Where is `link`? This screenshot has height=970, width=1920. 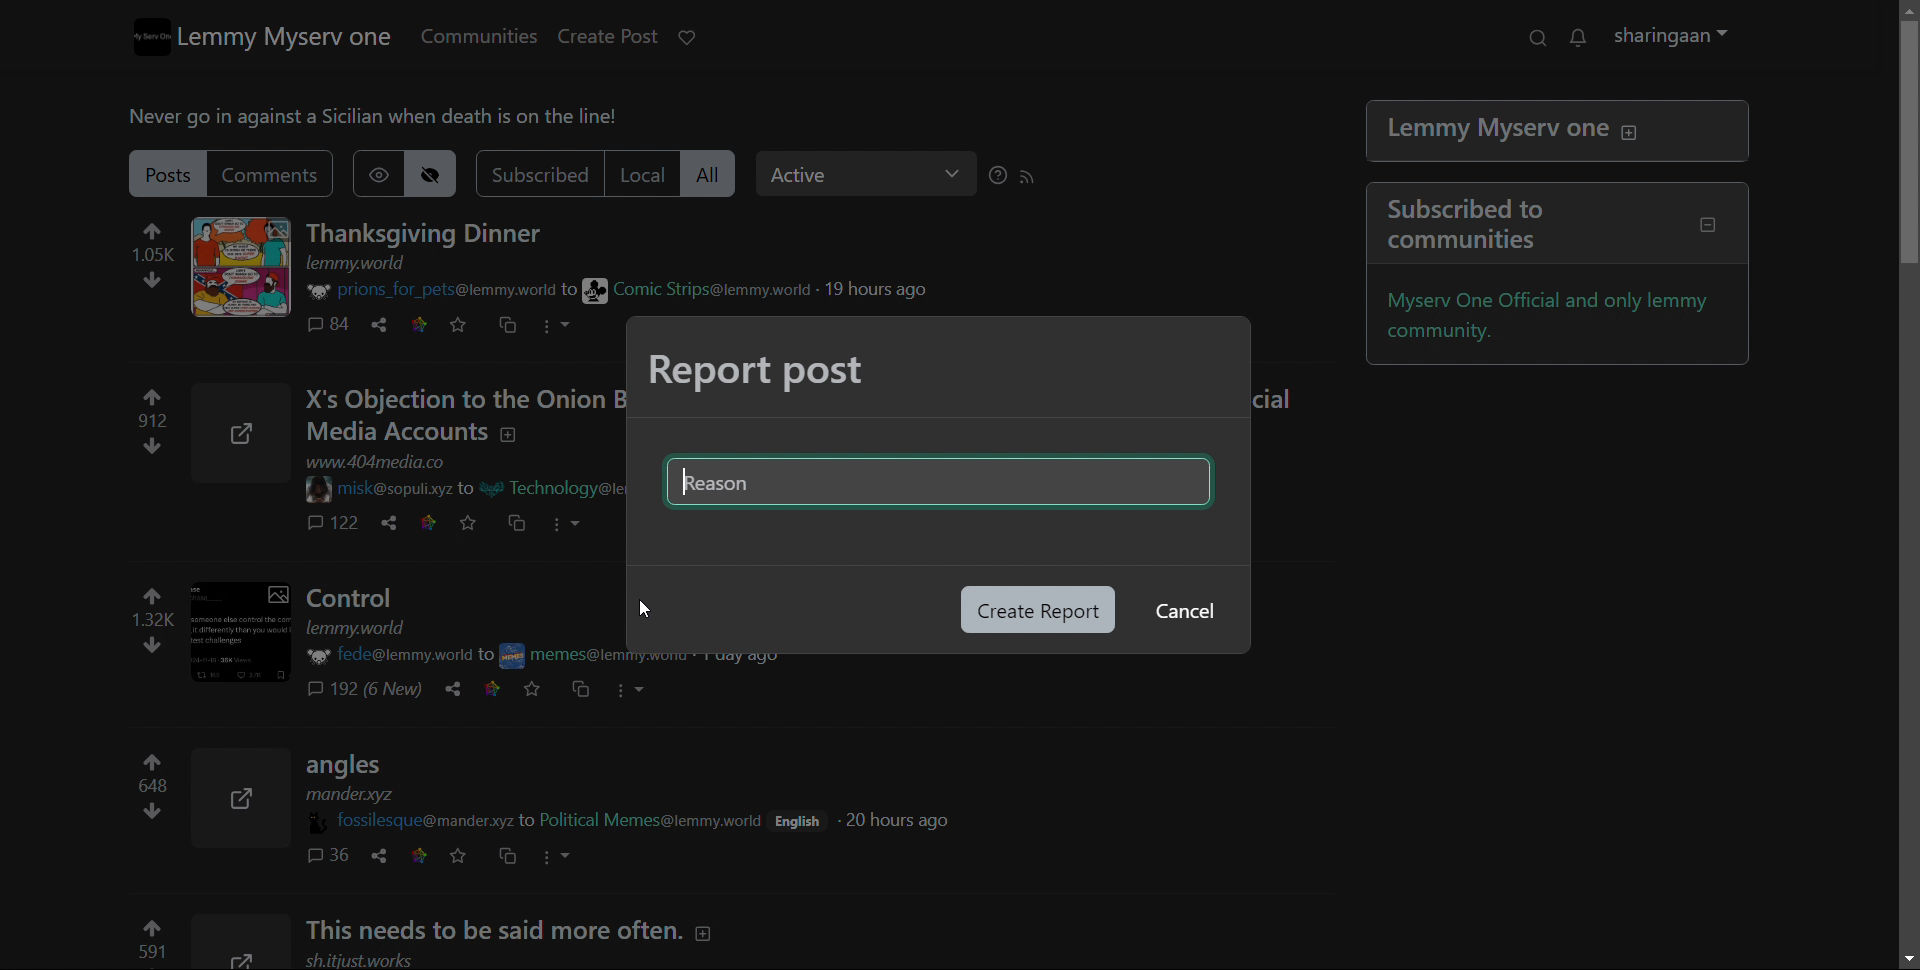
link is located at coordinates (434, 524).